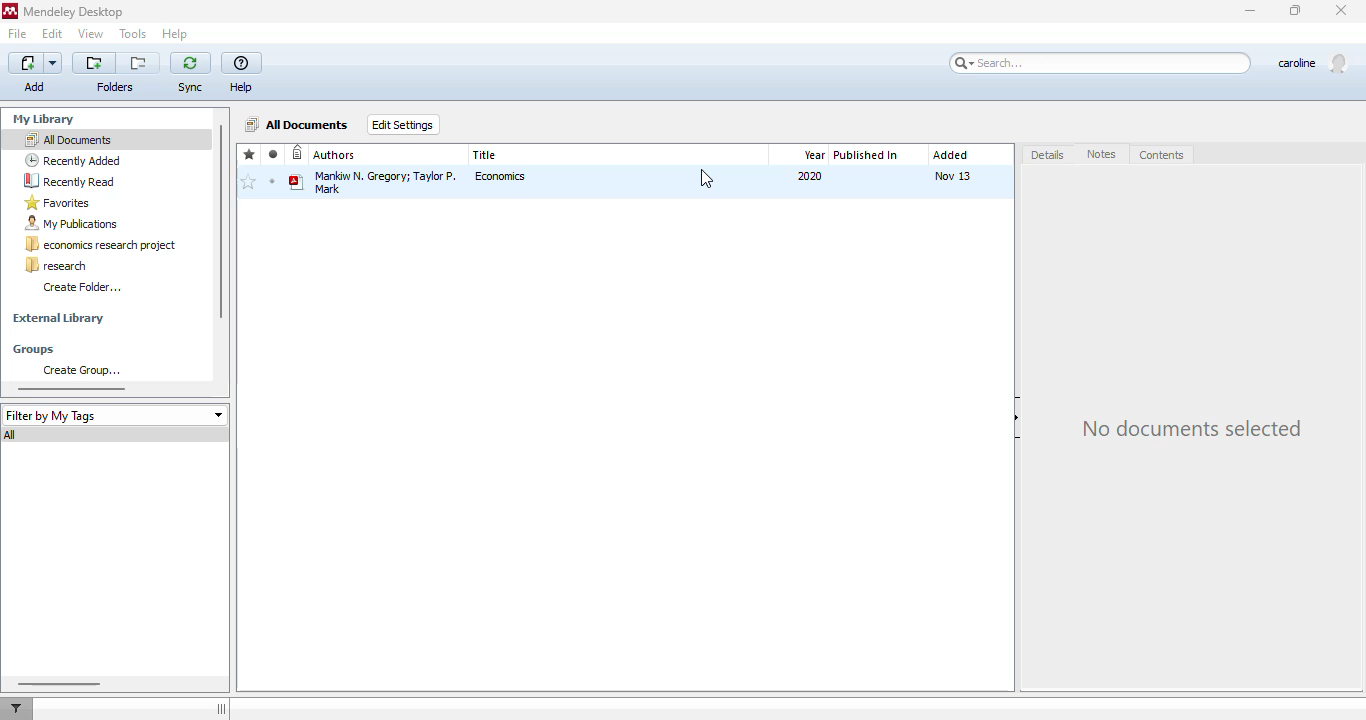 Image resolution: width=1366 pixels, height=720 pixels. I want to click on recently added, so click(298, 154).